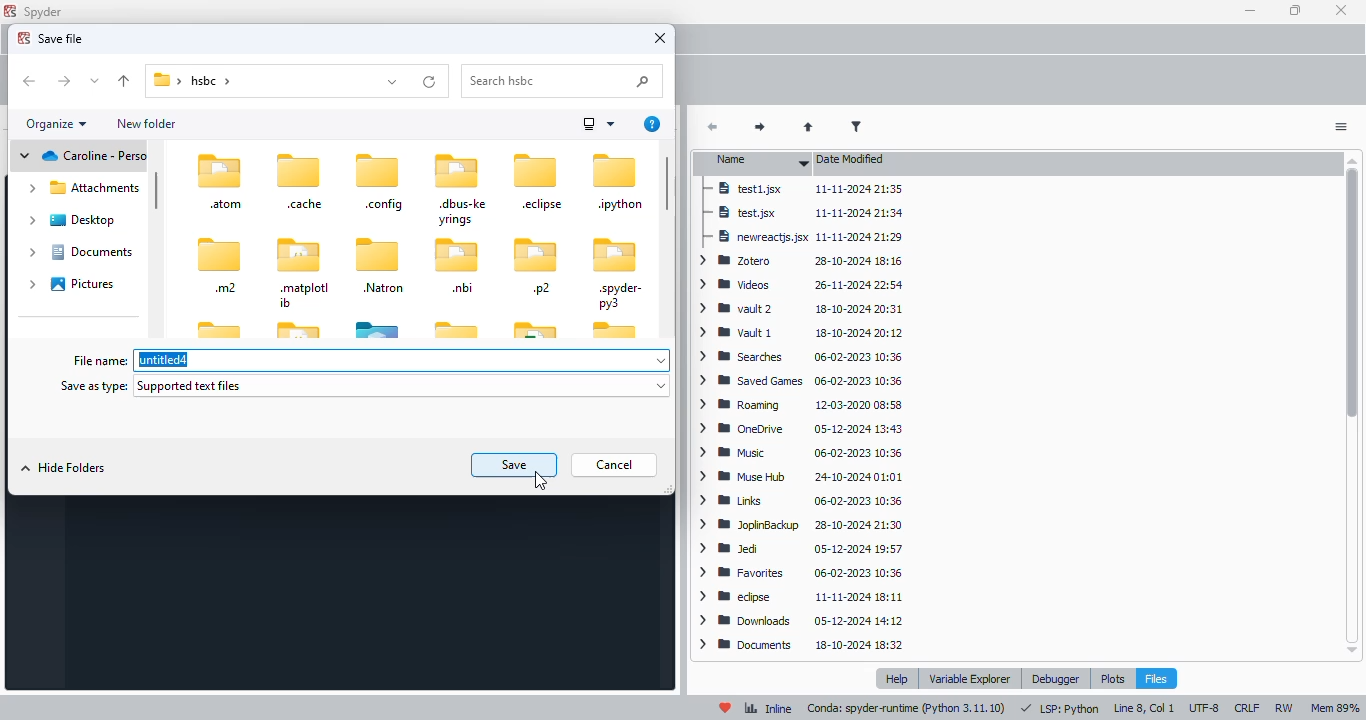  What do you see at coordinates (619, 272) in the screenshot?
I see `.spyder-py3` at bounding box center [619, 272].